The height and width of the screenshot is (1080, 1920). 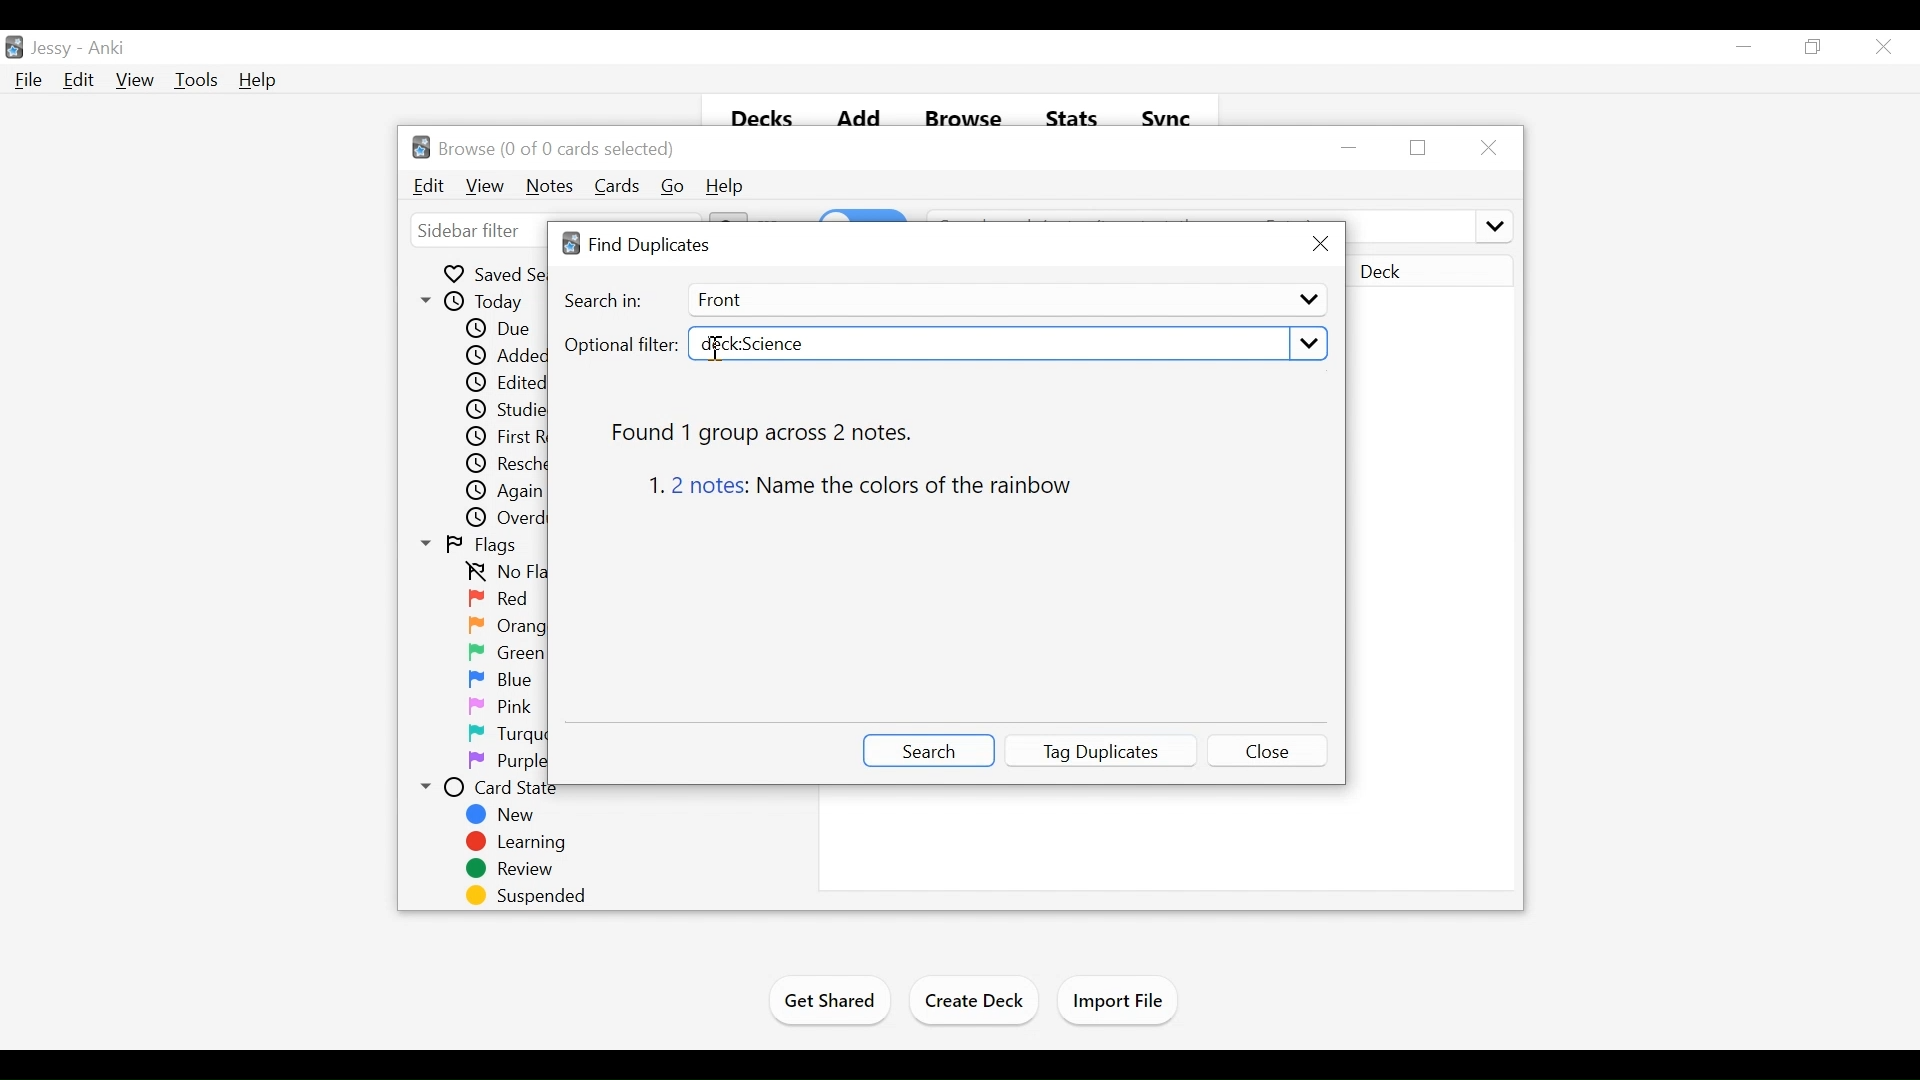 I want to click on Find Duplicates, so click(x=640, y=245).